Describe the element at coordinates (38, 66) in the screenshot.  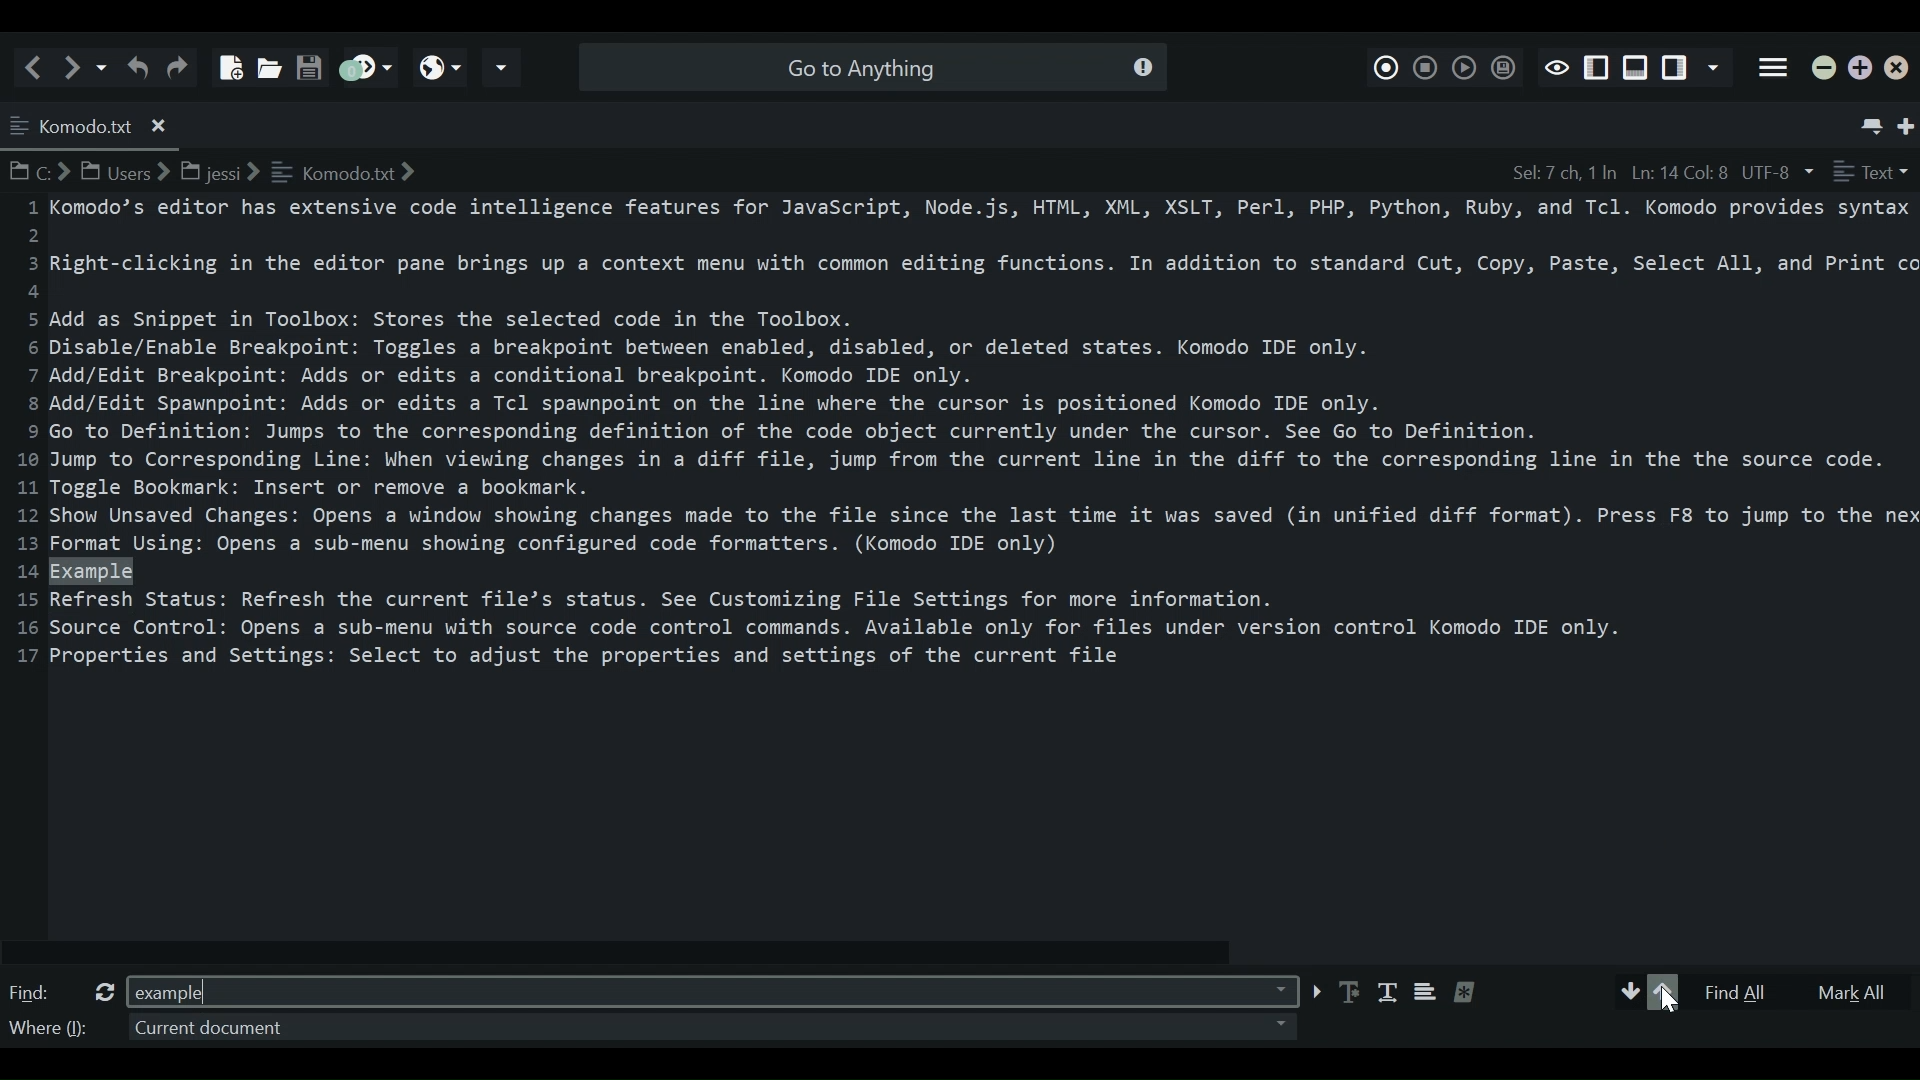
I see `Go back one location ` at that location.